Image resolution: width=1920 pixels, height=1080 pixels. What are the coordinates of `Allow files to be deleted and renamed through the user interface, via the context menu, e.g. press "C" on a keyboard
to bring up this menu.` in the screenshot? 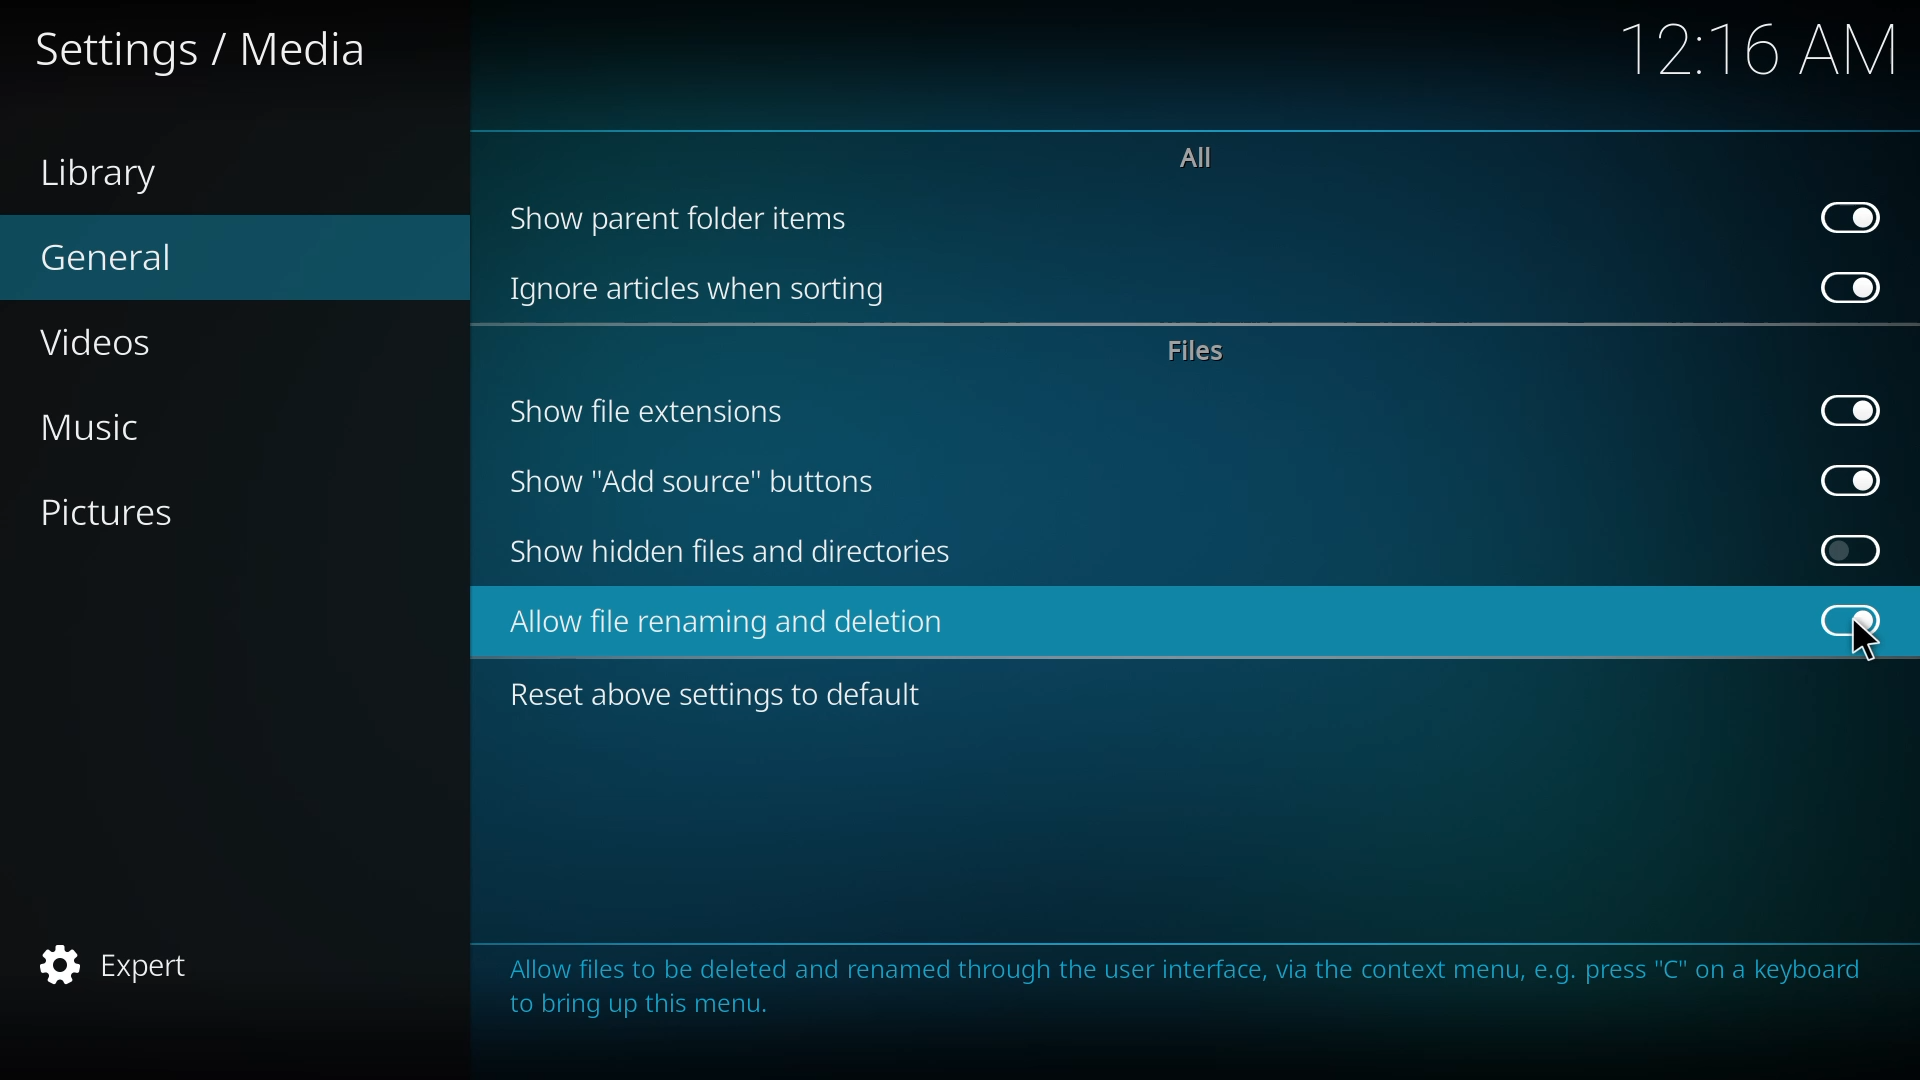 It's located at (1183, 992).